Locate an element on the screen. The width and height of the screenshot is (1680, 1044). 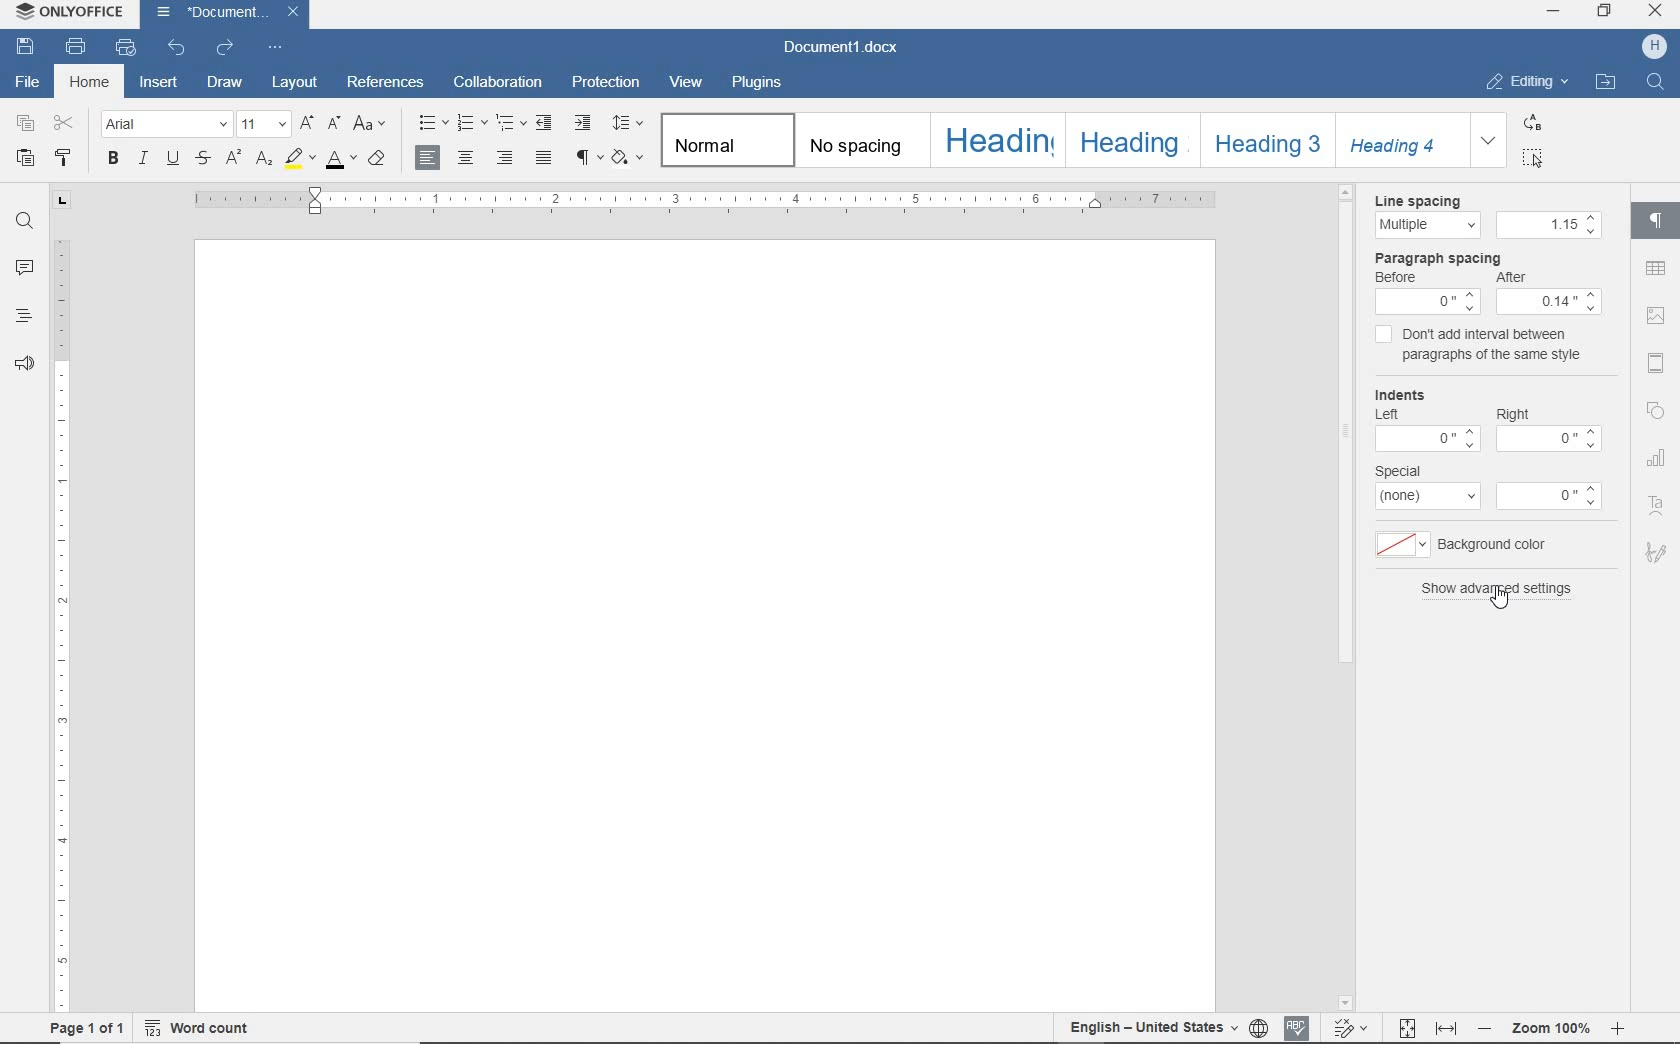
English - United States(text language) is located at coordinates (1150, 1029).